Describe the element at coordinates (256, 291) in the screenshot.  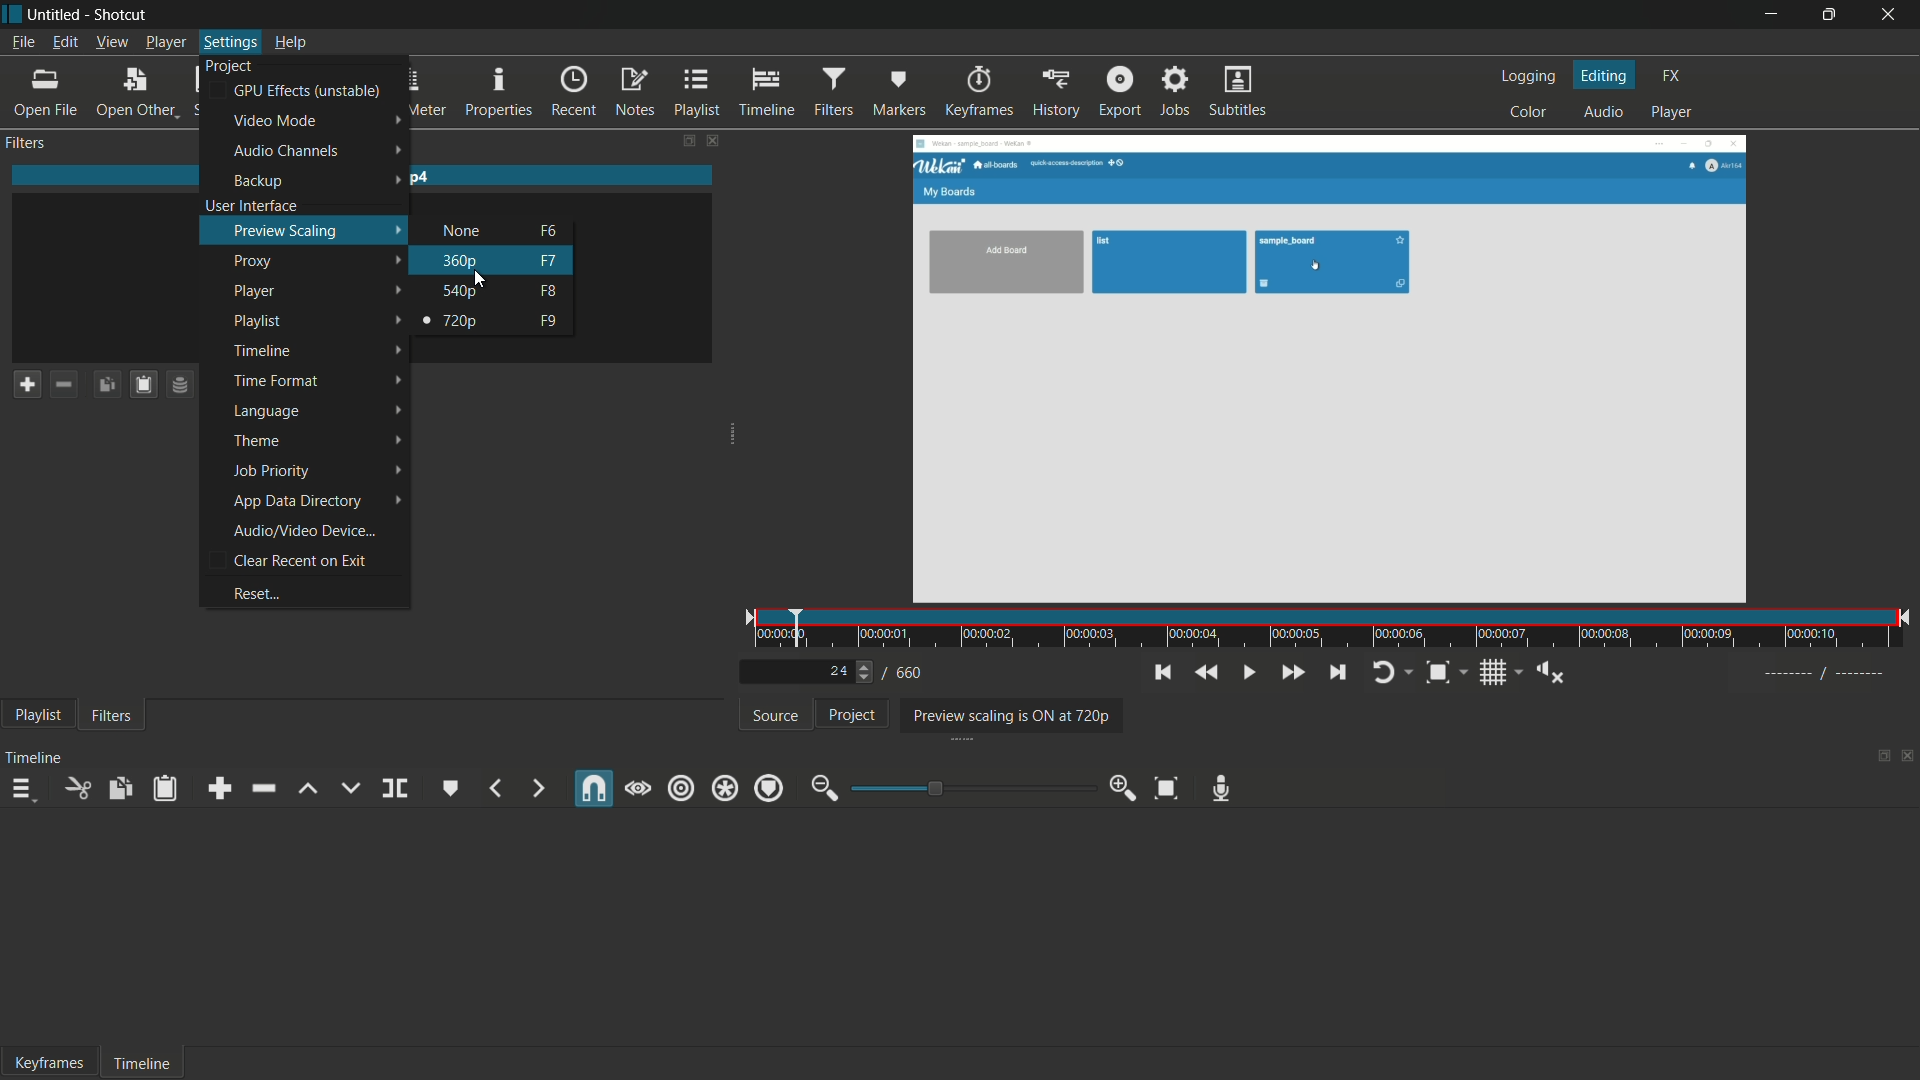
I see `player` at that location.